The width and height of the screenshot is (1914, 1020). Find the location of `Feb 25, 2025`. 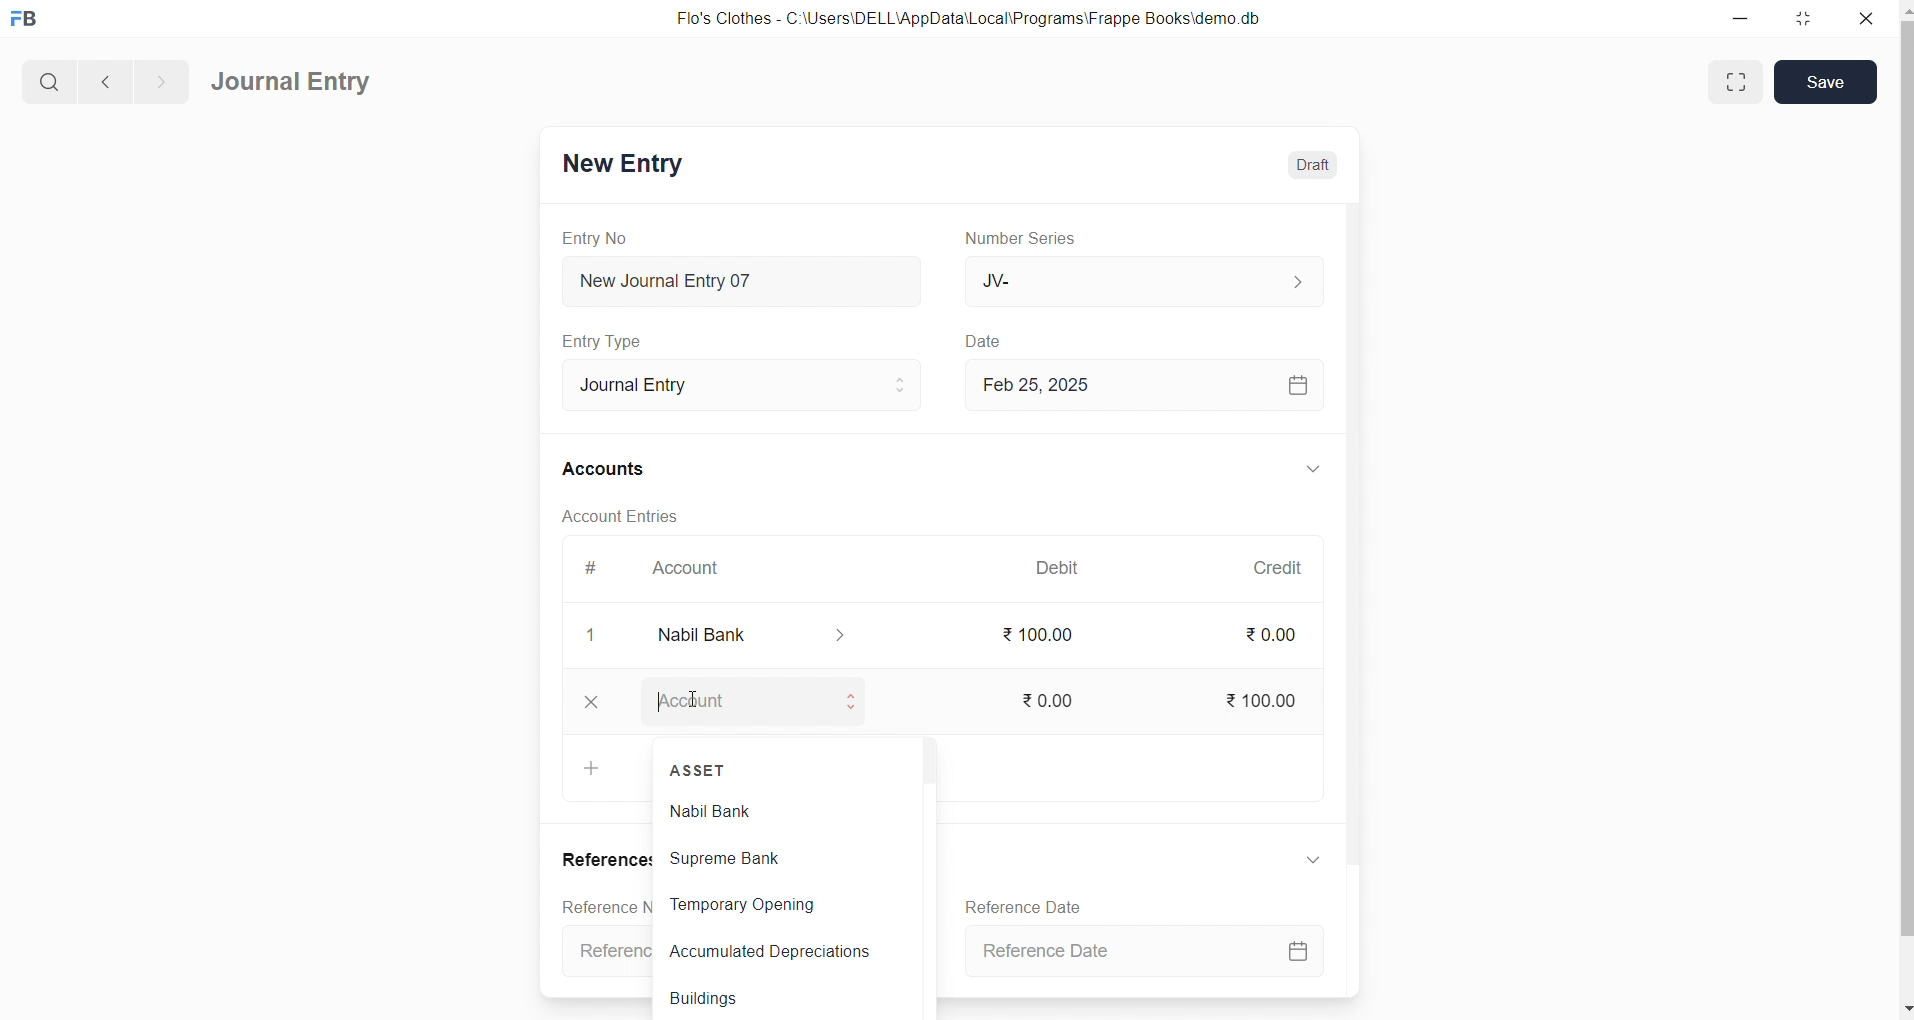

Feb 25, 2025 is located at coordinates (1140, 383).